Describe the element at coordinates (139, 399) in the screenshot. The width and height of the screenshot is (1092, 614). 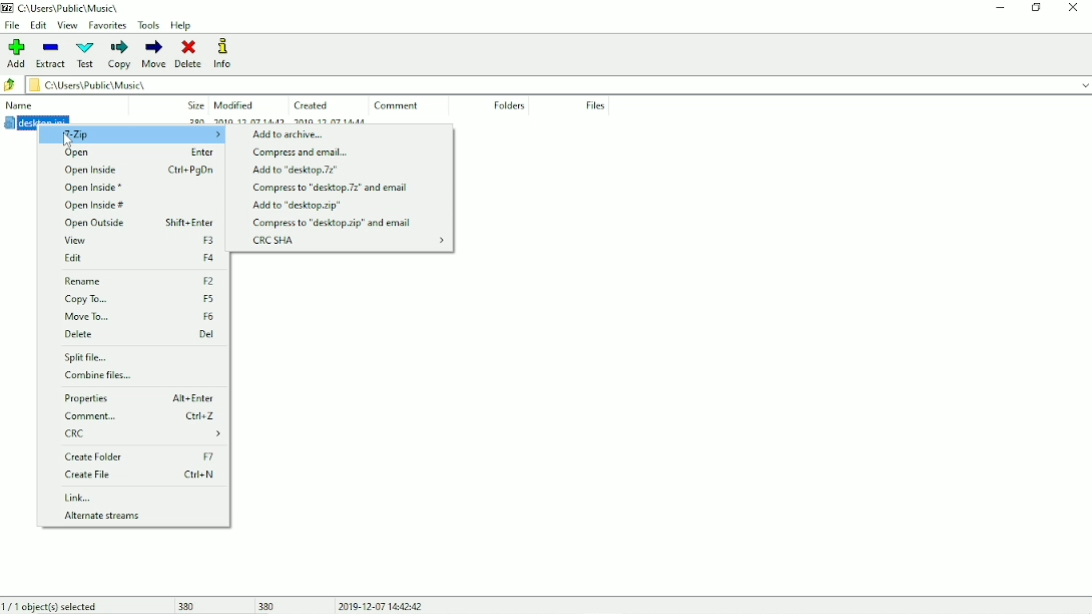
I see `Properties` at that location.